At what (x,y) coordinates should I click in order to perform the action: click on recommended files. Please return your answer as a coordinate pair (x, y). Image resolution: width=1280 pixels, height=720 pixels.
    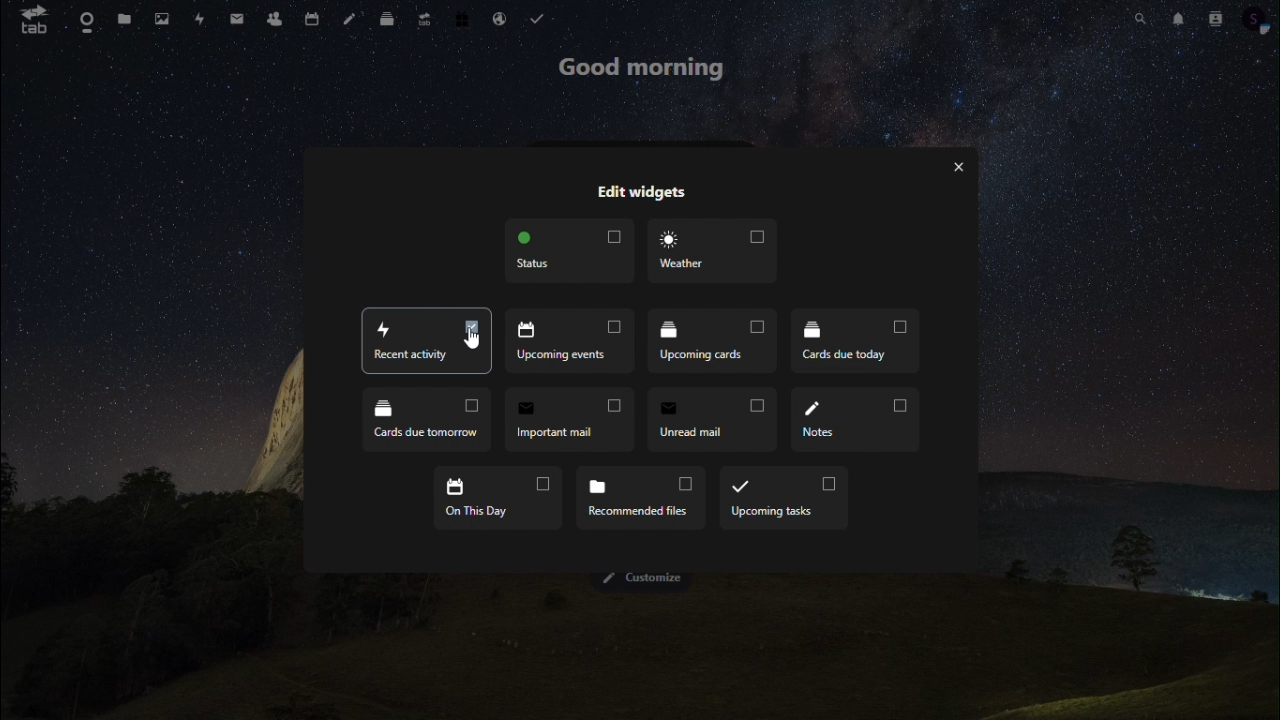
    Looking at the image, I should click on (640, 499).